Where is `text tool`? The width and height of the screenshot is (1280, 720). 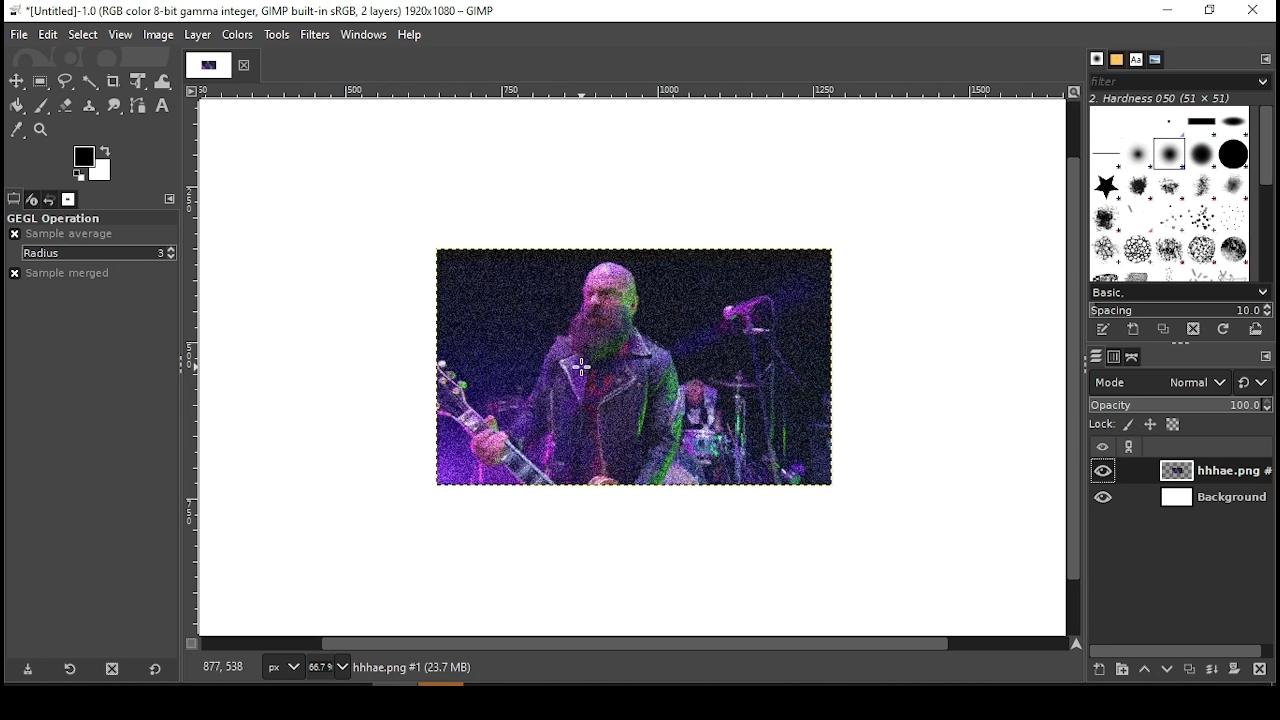
text tool is located at coordinates (162, 106).